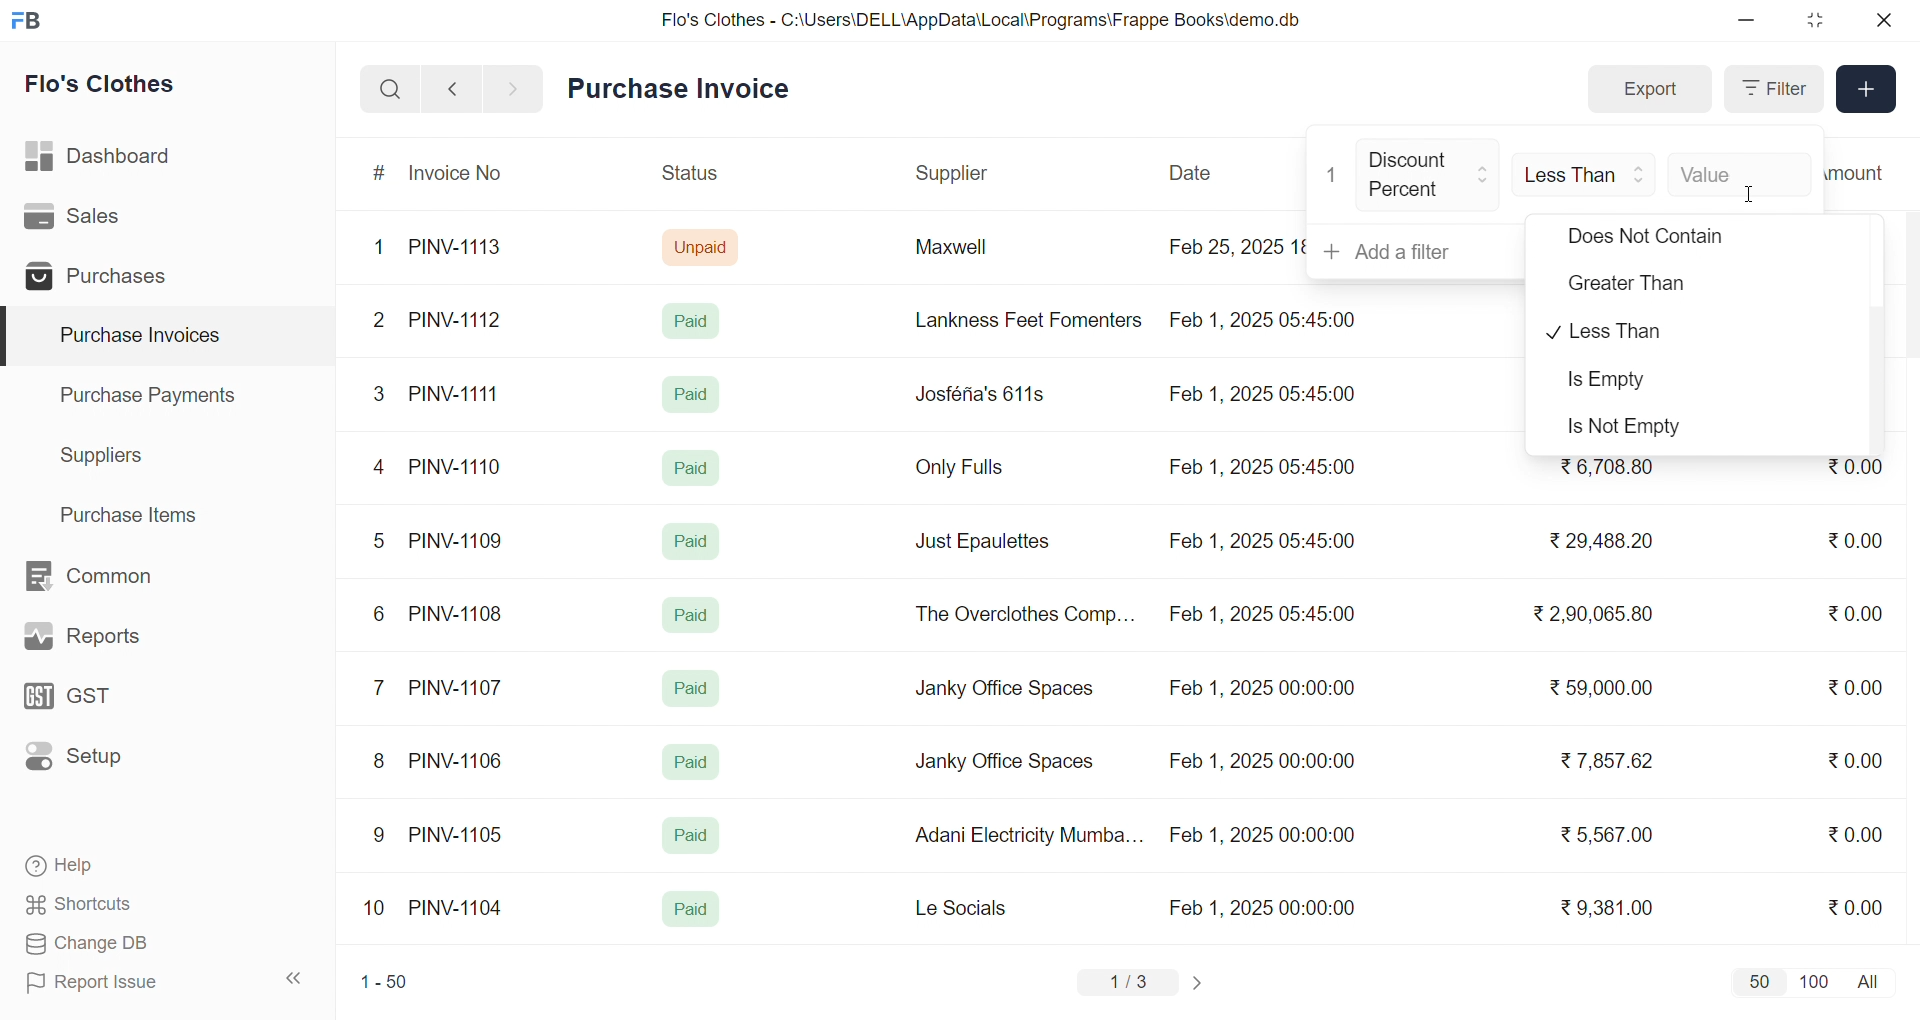 This screenshot has width=1920, height=1020. I want to click on 8, so click(380, 763).